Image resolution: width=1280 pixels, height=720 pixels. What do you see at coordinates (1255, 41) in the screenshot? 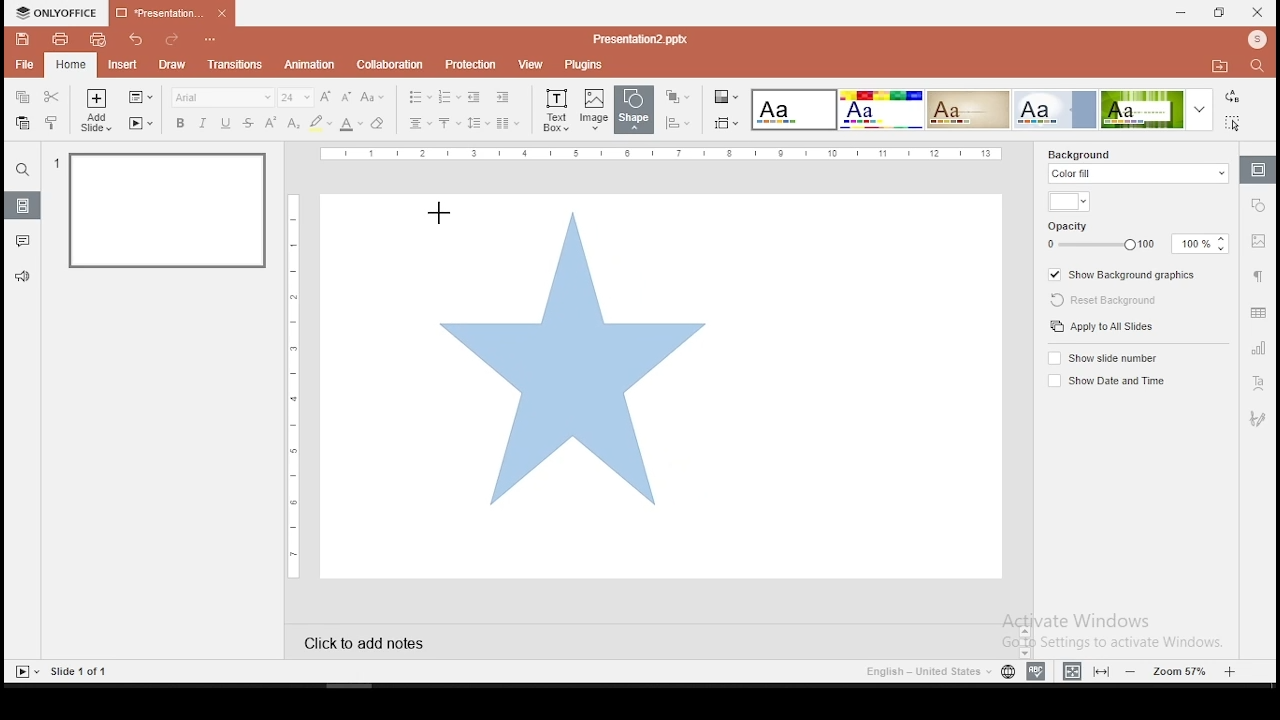
I see `profile` at bounding box center [1255, 41].